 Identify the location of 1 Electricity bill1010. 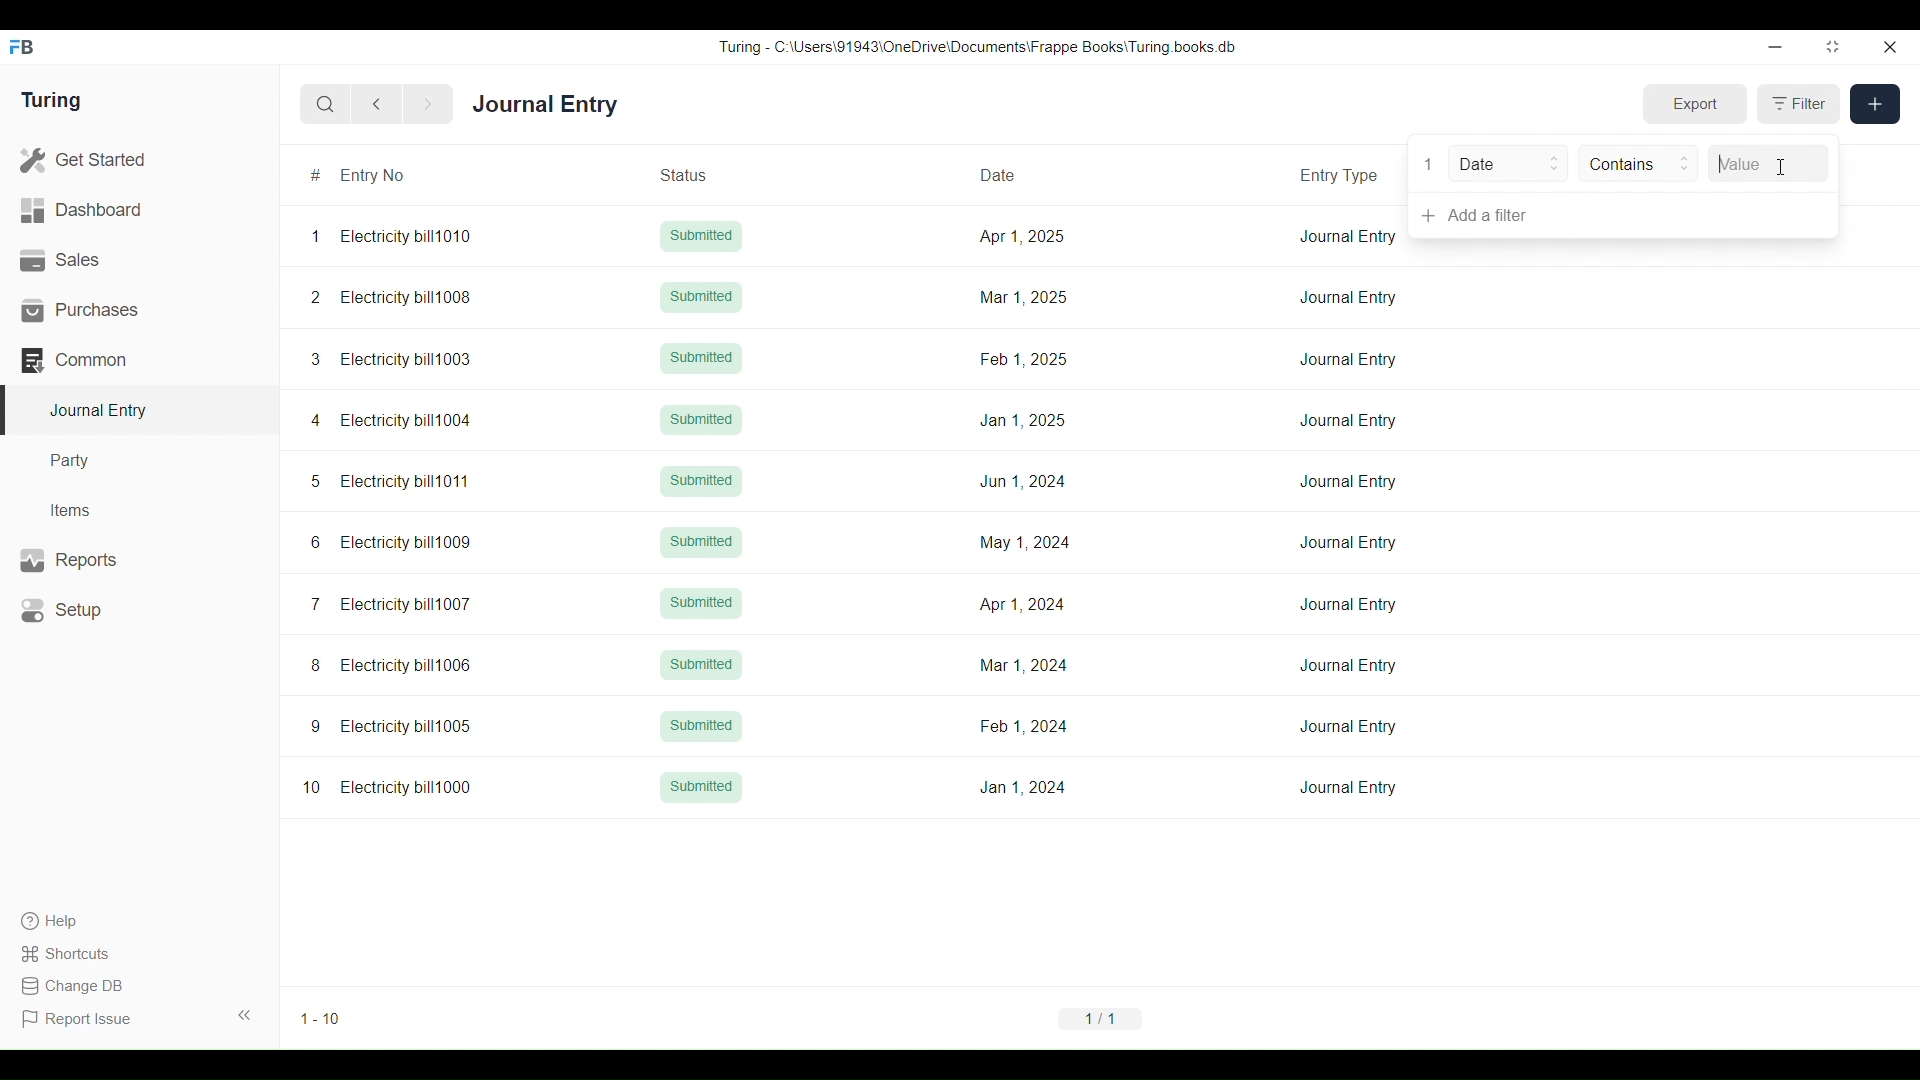
(391, 236).